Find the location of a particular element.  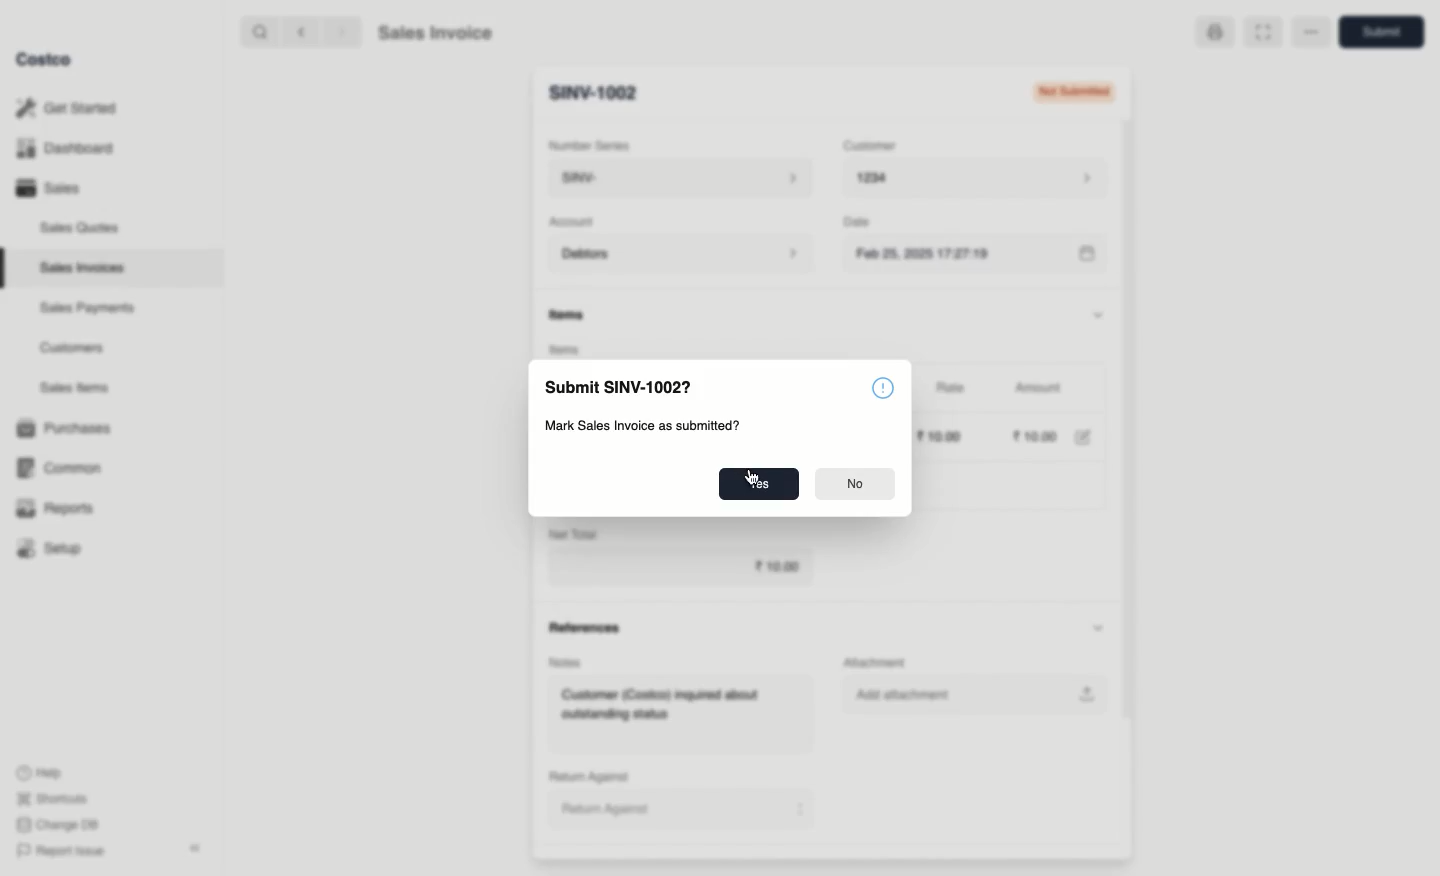

Sales is located at coordinates (49, 189).